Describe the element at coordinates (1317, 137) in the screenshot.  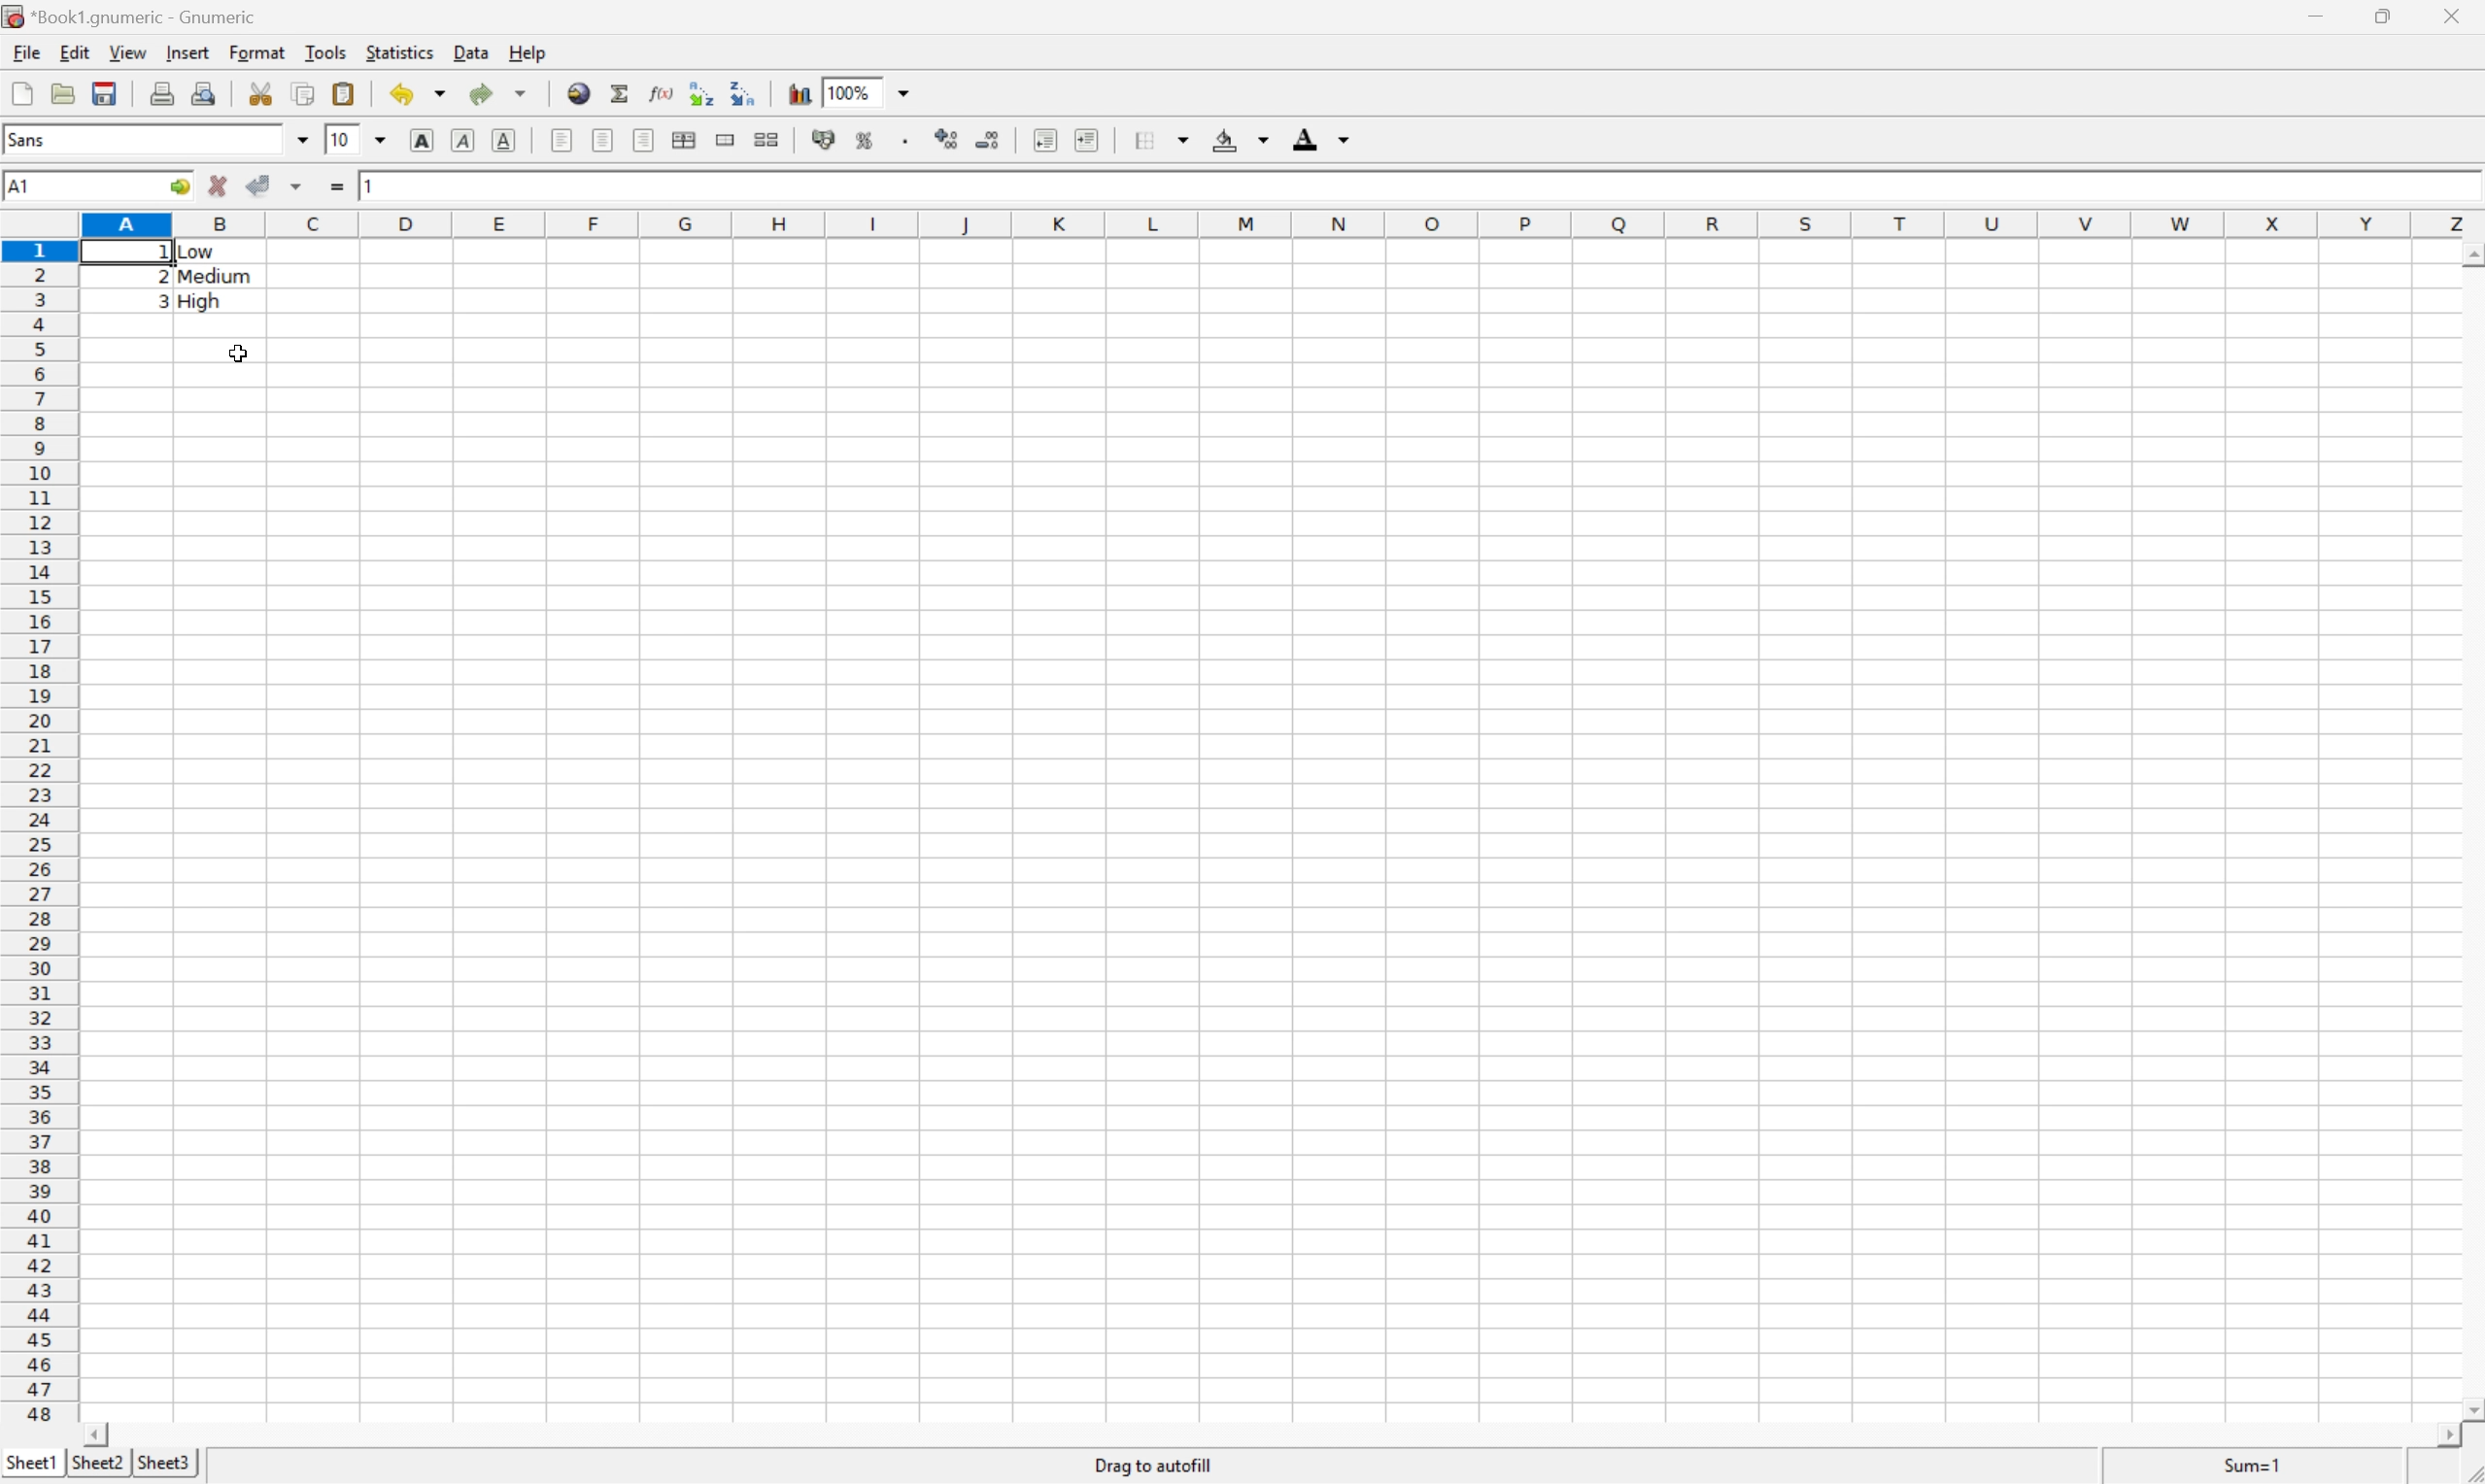
I see `Foreground` at that location.